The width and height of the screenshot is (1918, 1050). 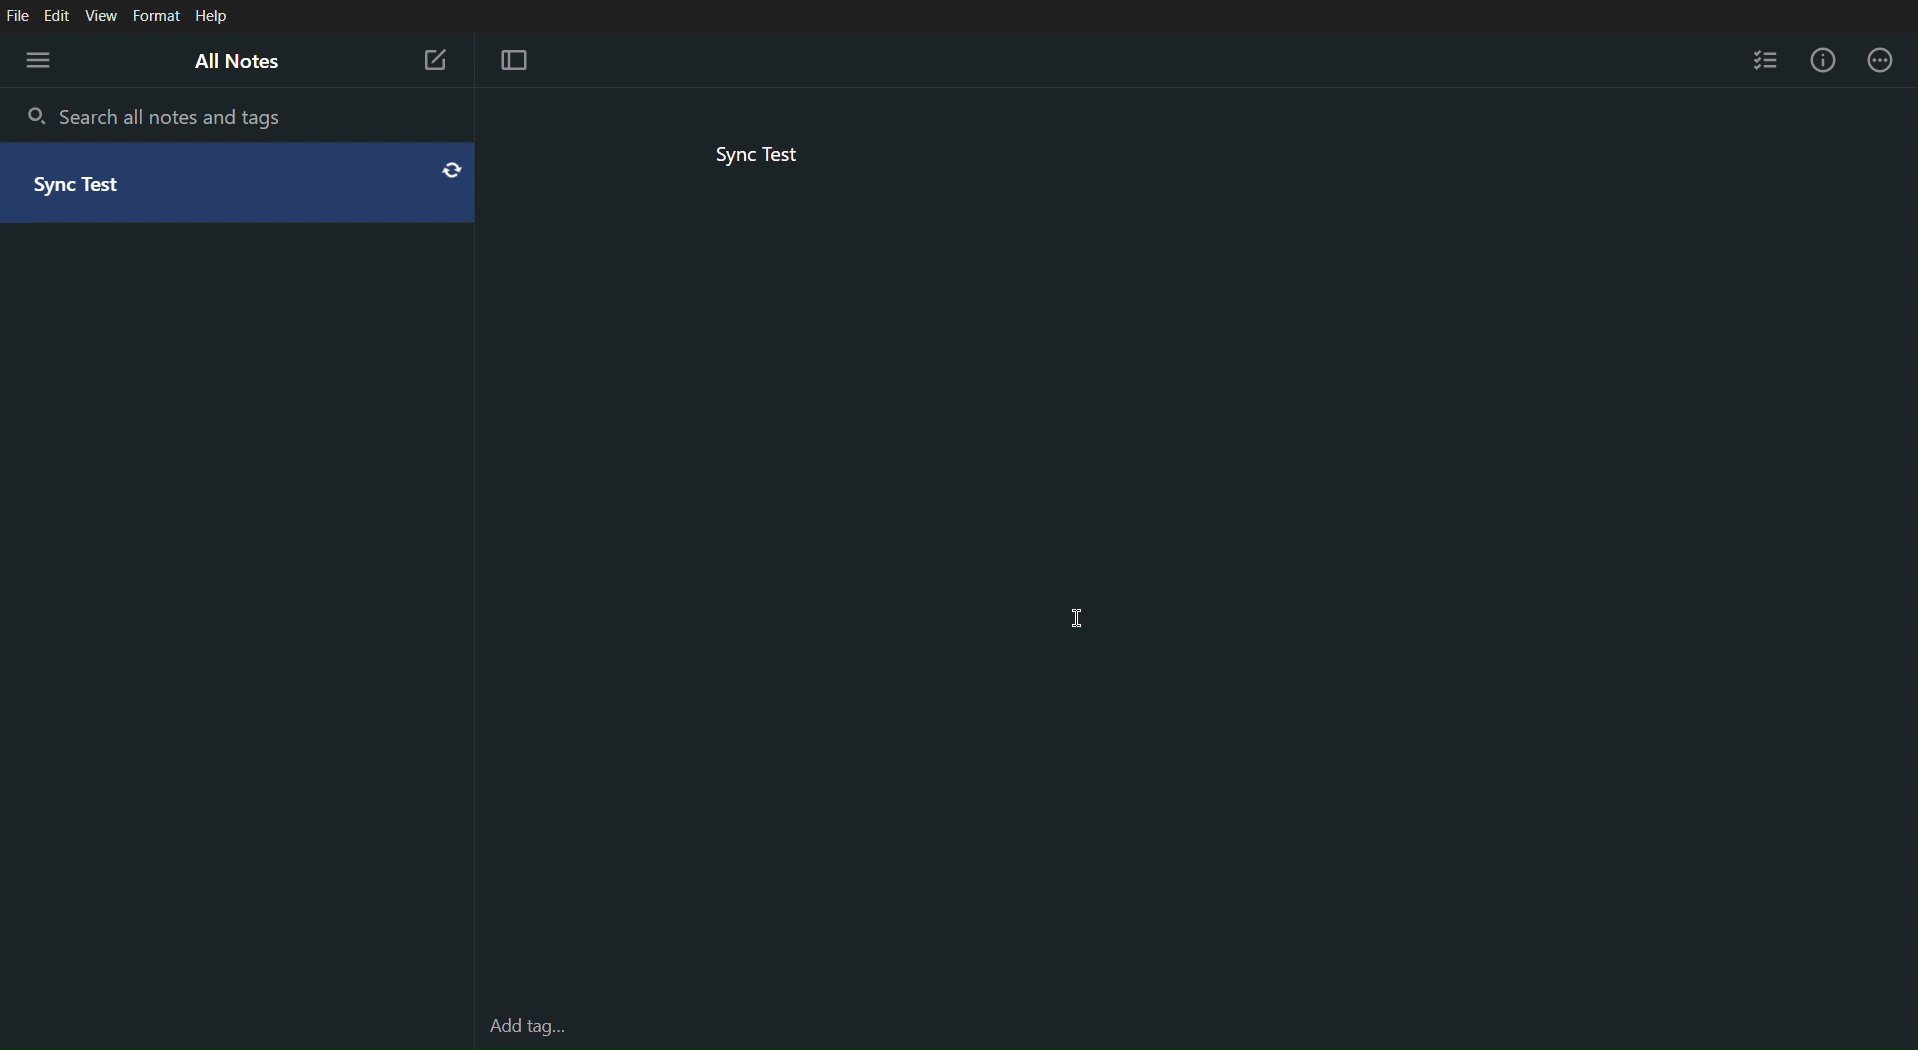 I want to click on Format , so click(x=158, y=14).